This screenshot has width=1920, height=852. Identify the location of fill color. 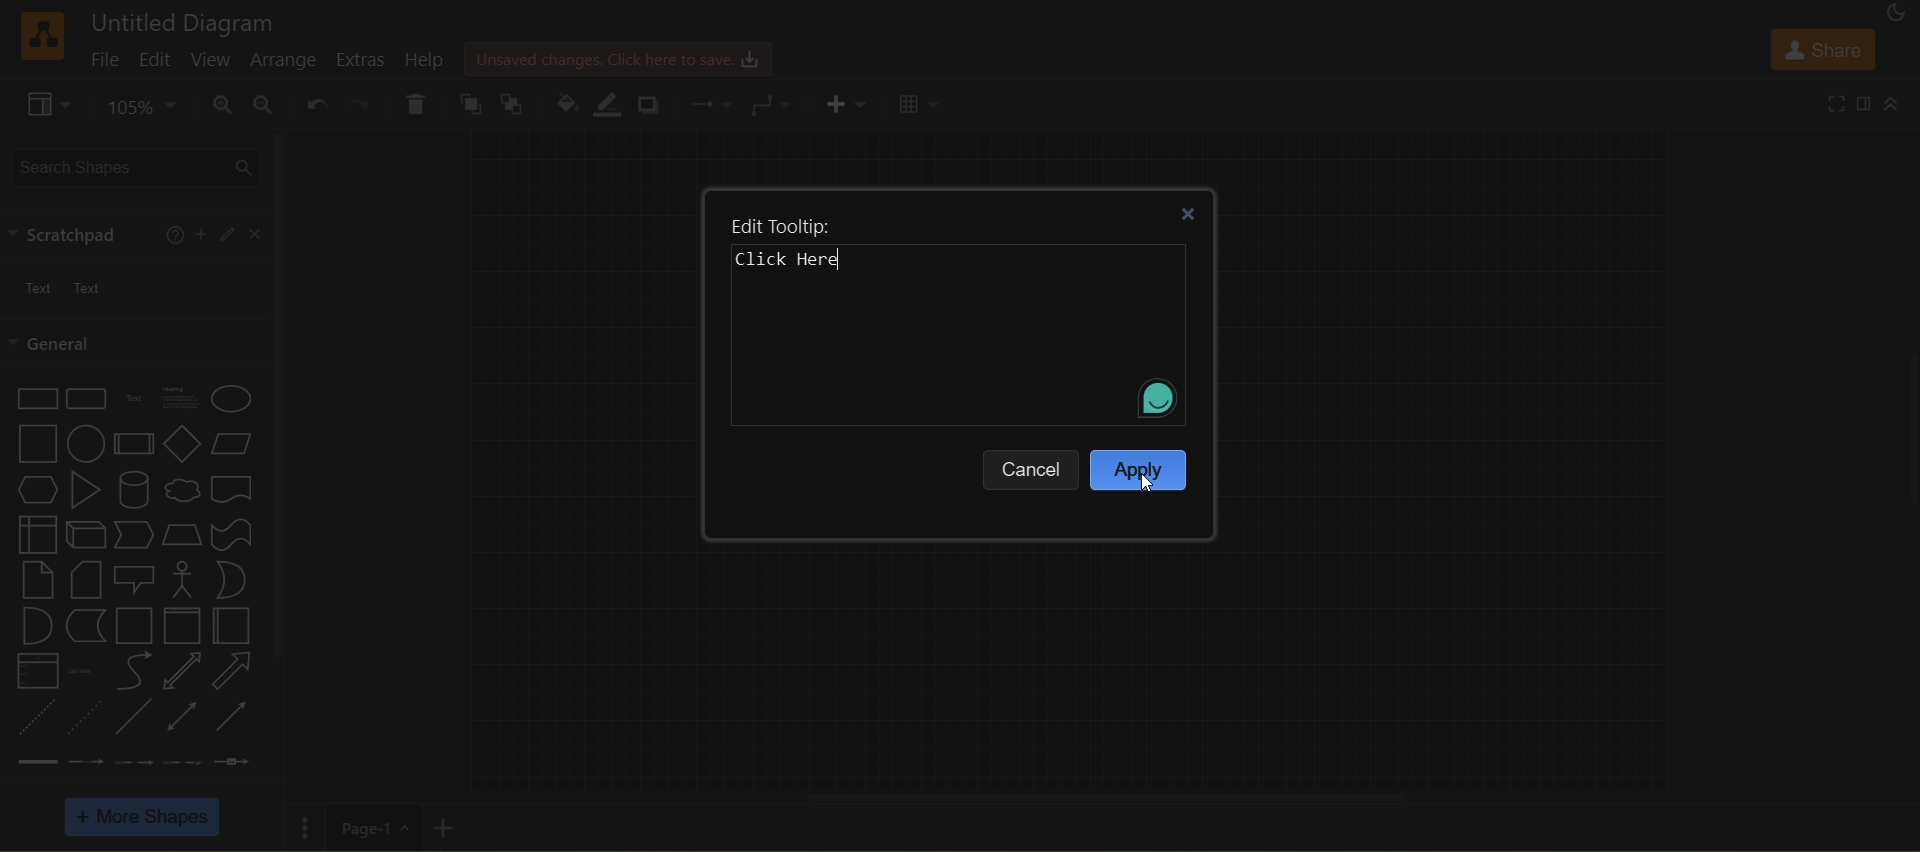
(566, 107).